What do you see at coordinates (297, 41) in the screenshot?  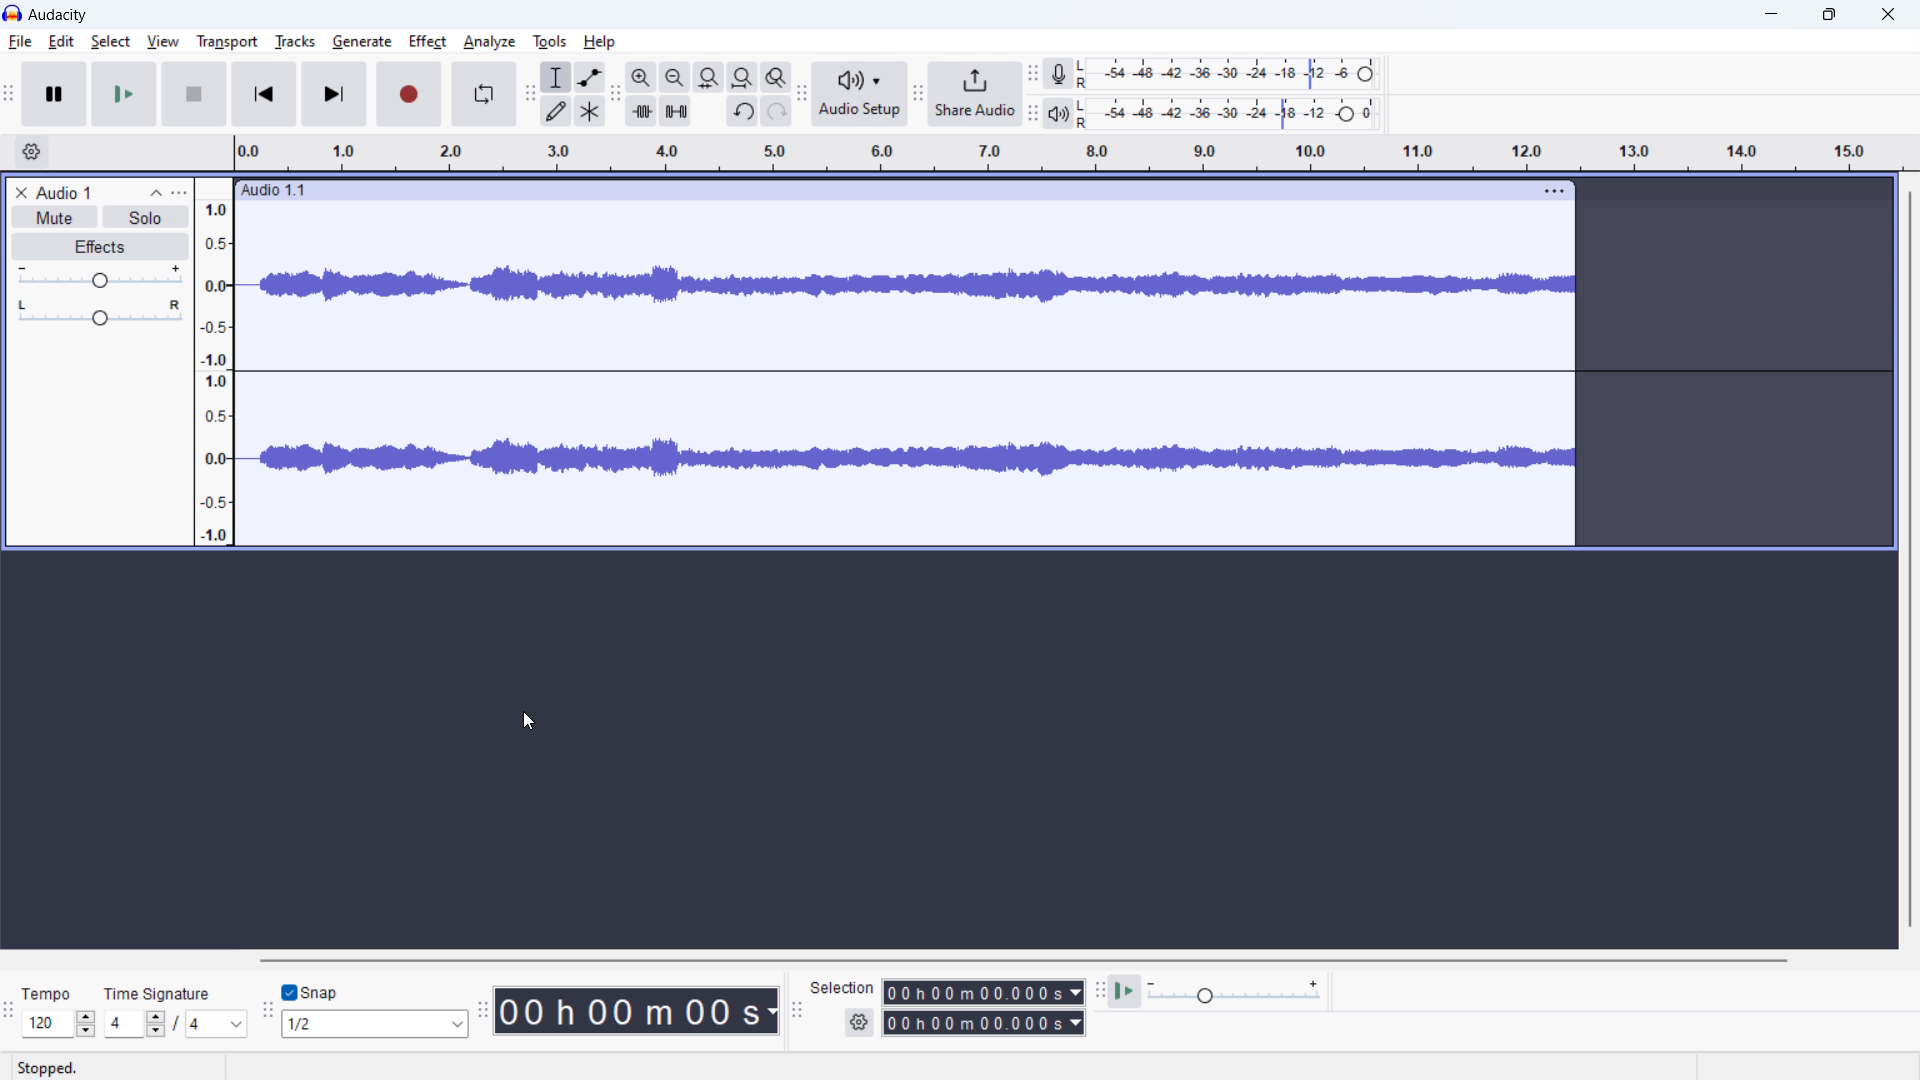 I see `tracks` at bounding box center [297, 41].